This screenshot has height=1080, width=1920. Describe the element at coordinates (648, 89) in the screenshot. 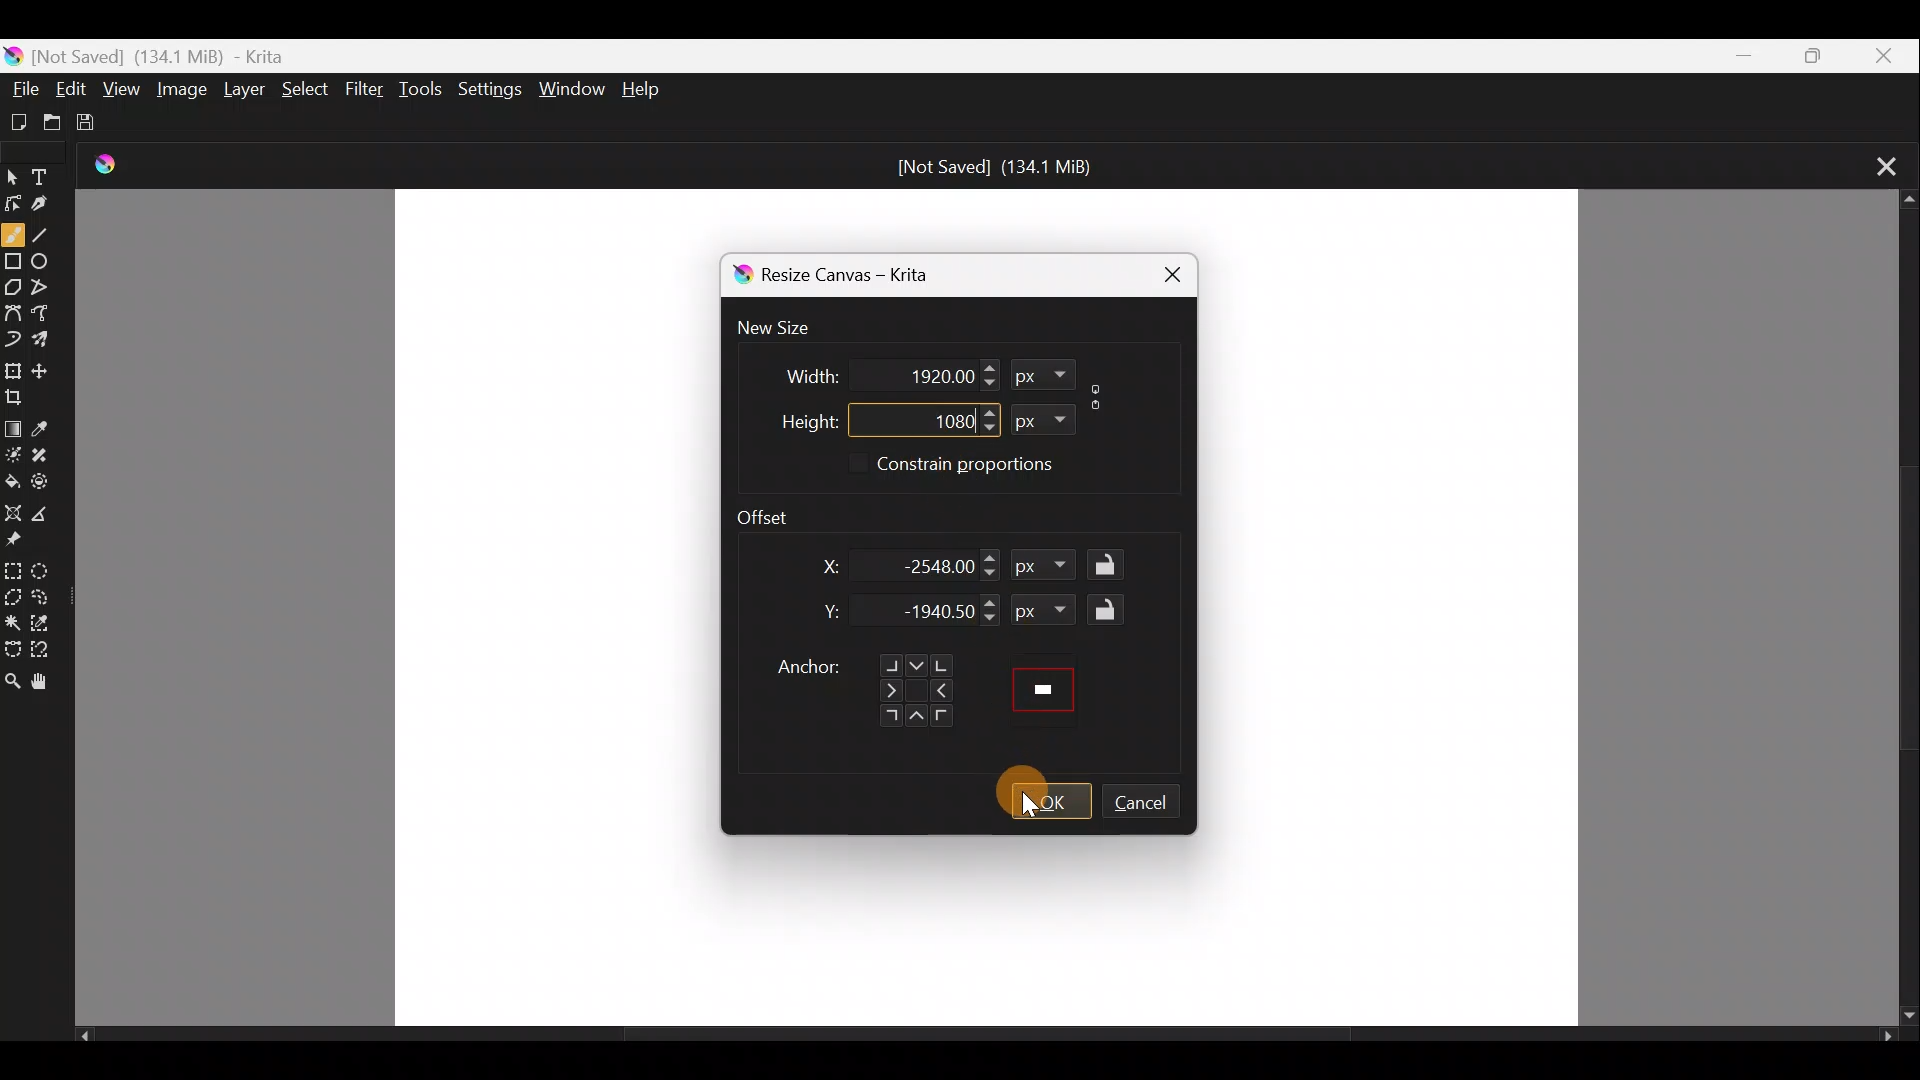

I see `Help` at that location.